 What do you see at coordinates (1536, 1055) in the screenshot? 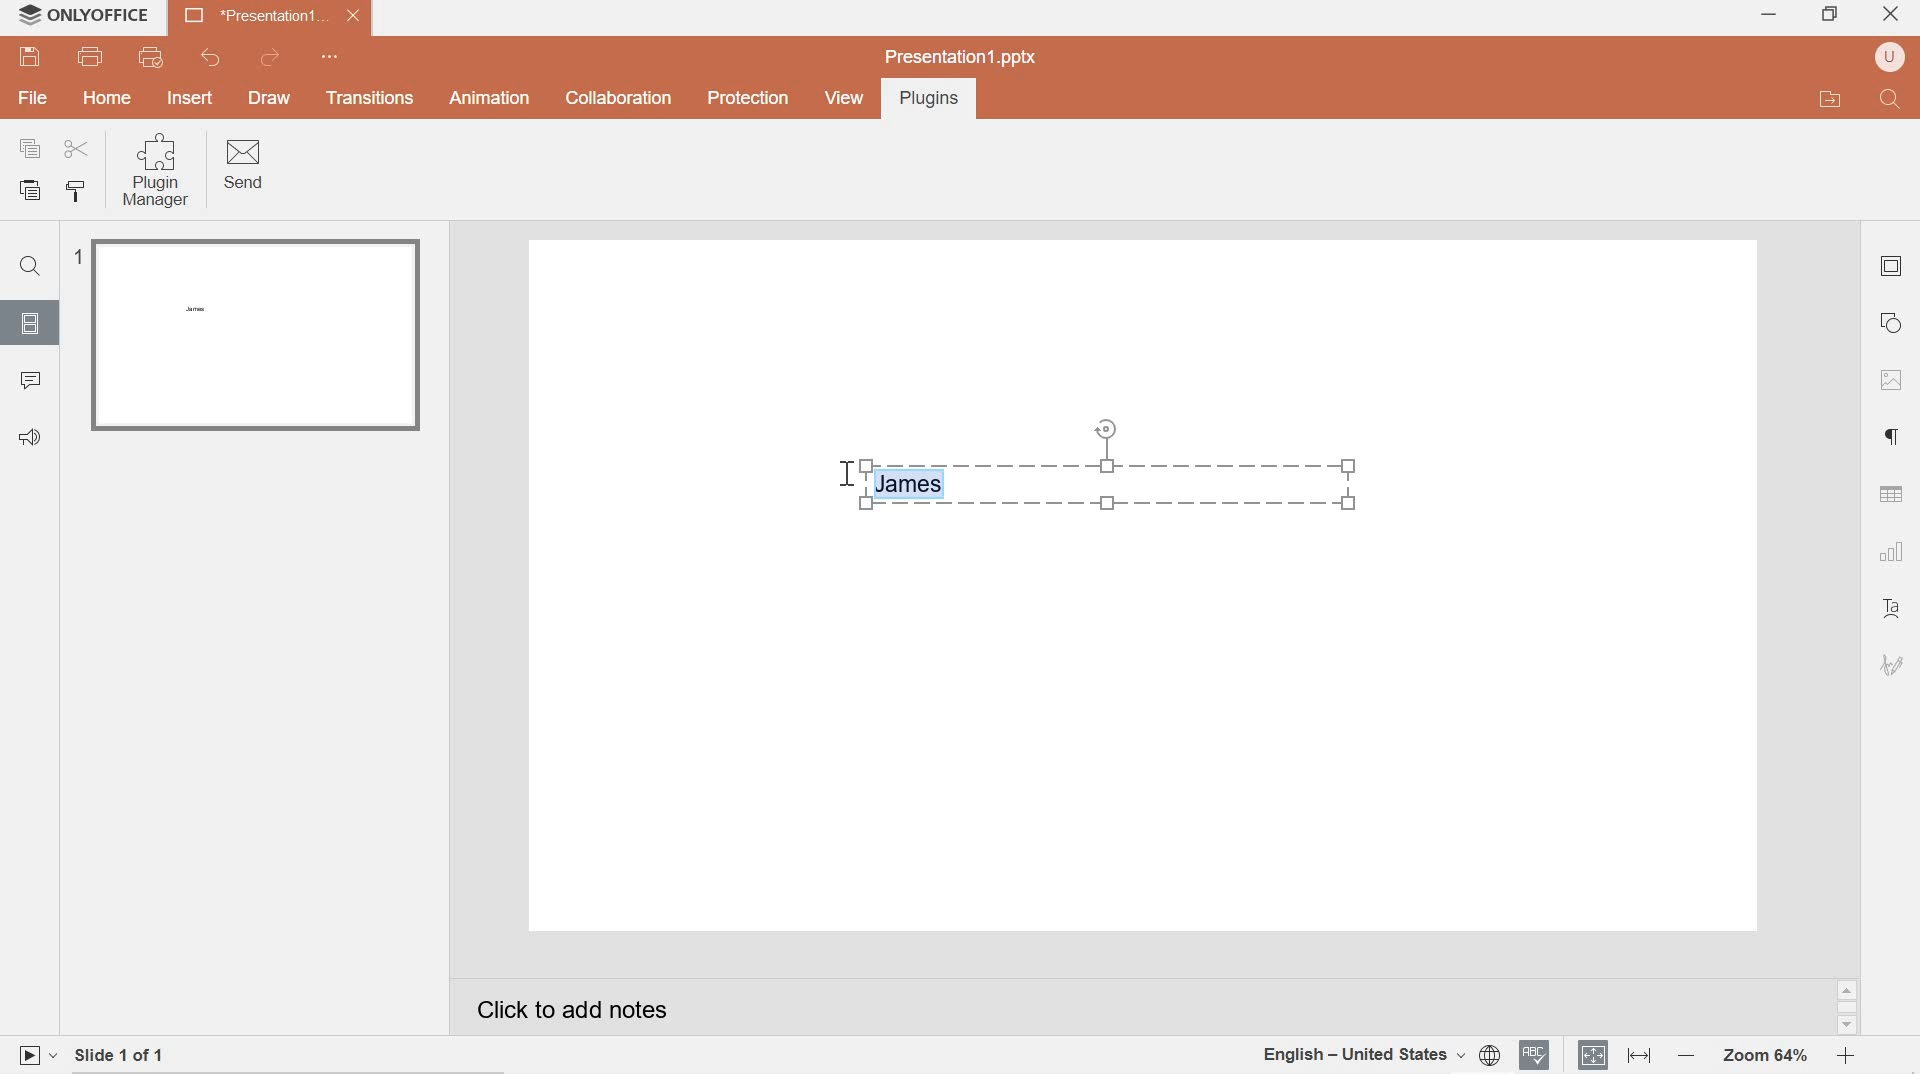
I see `spell checker` at bounding box center [1536, 1055].